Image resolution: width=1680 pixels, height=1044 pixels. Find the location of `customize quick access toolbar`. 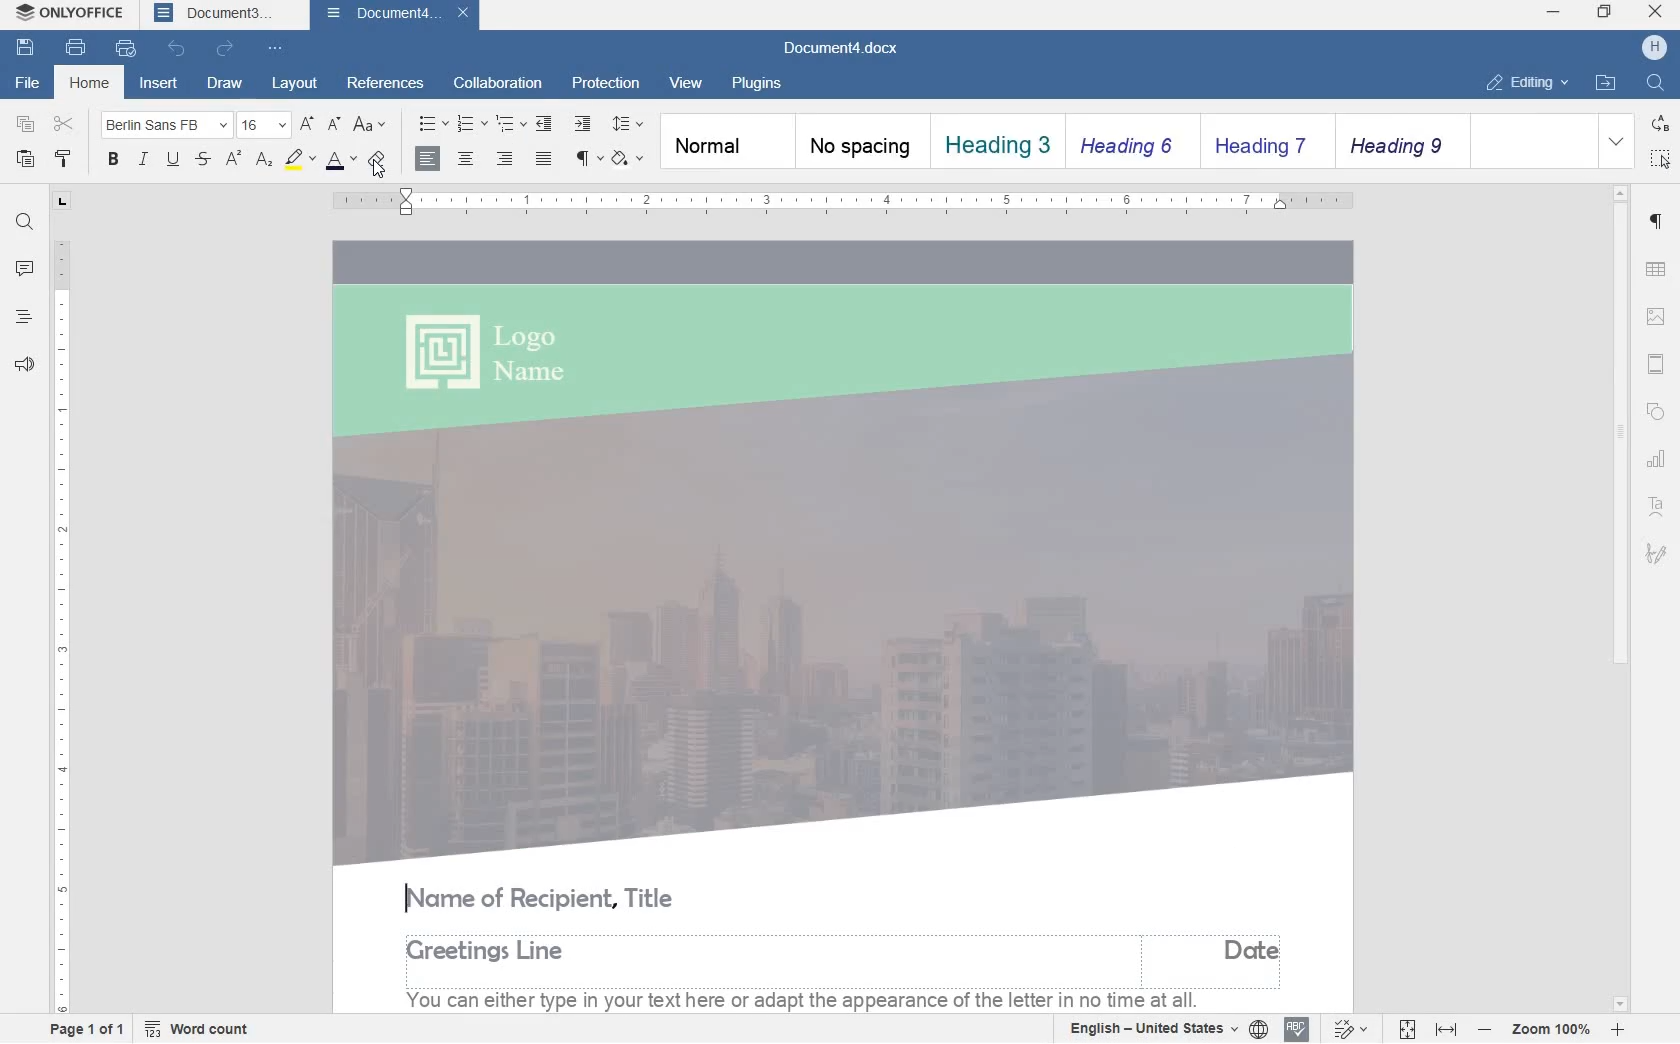

customize quick access toolbar is located at coordinates (276, 48).